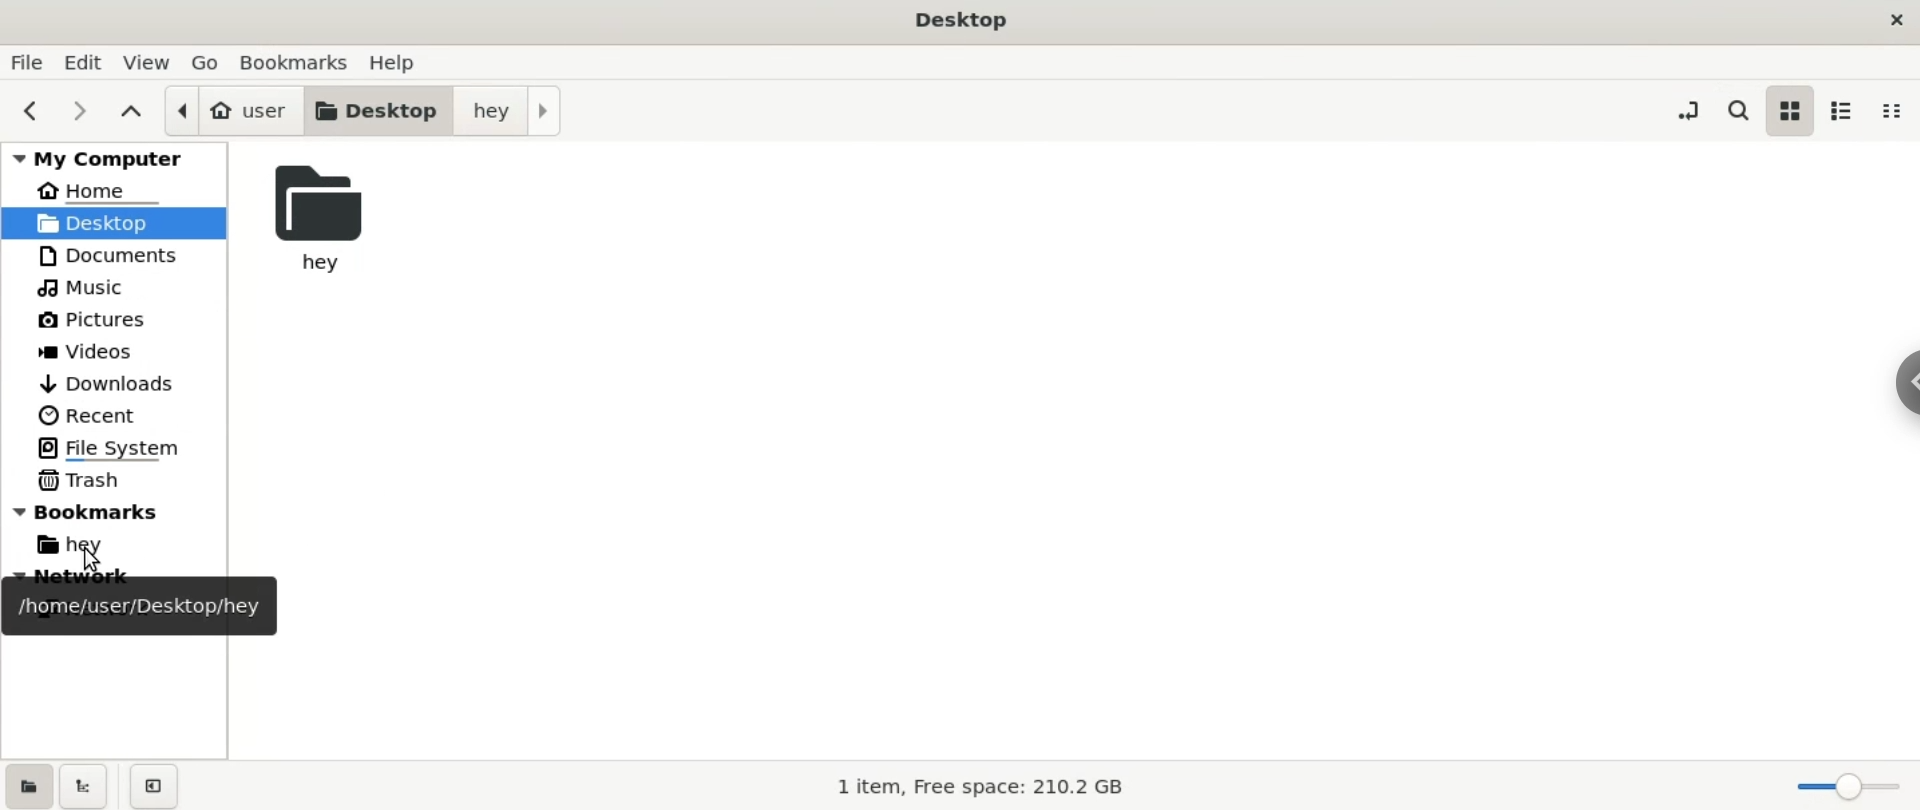 Image resolution: width=1920 pixels, height=810 pixels. What do you see at coordinates (1687, 112) in the screenshot?
I see `toggle location entry` at bounding box center [1687, 112].